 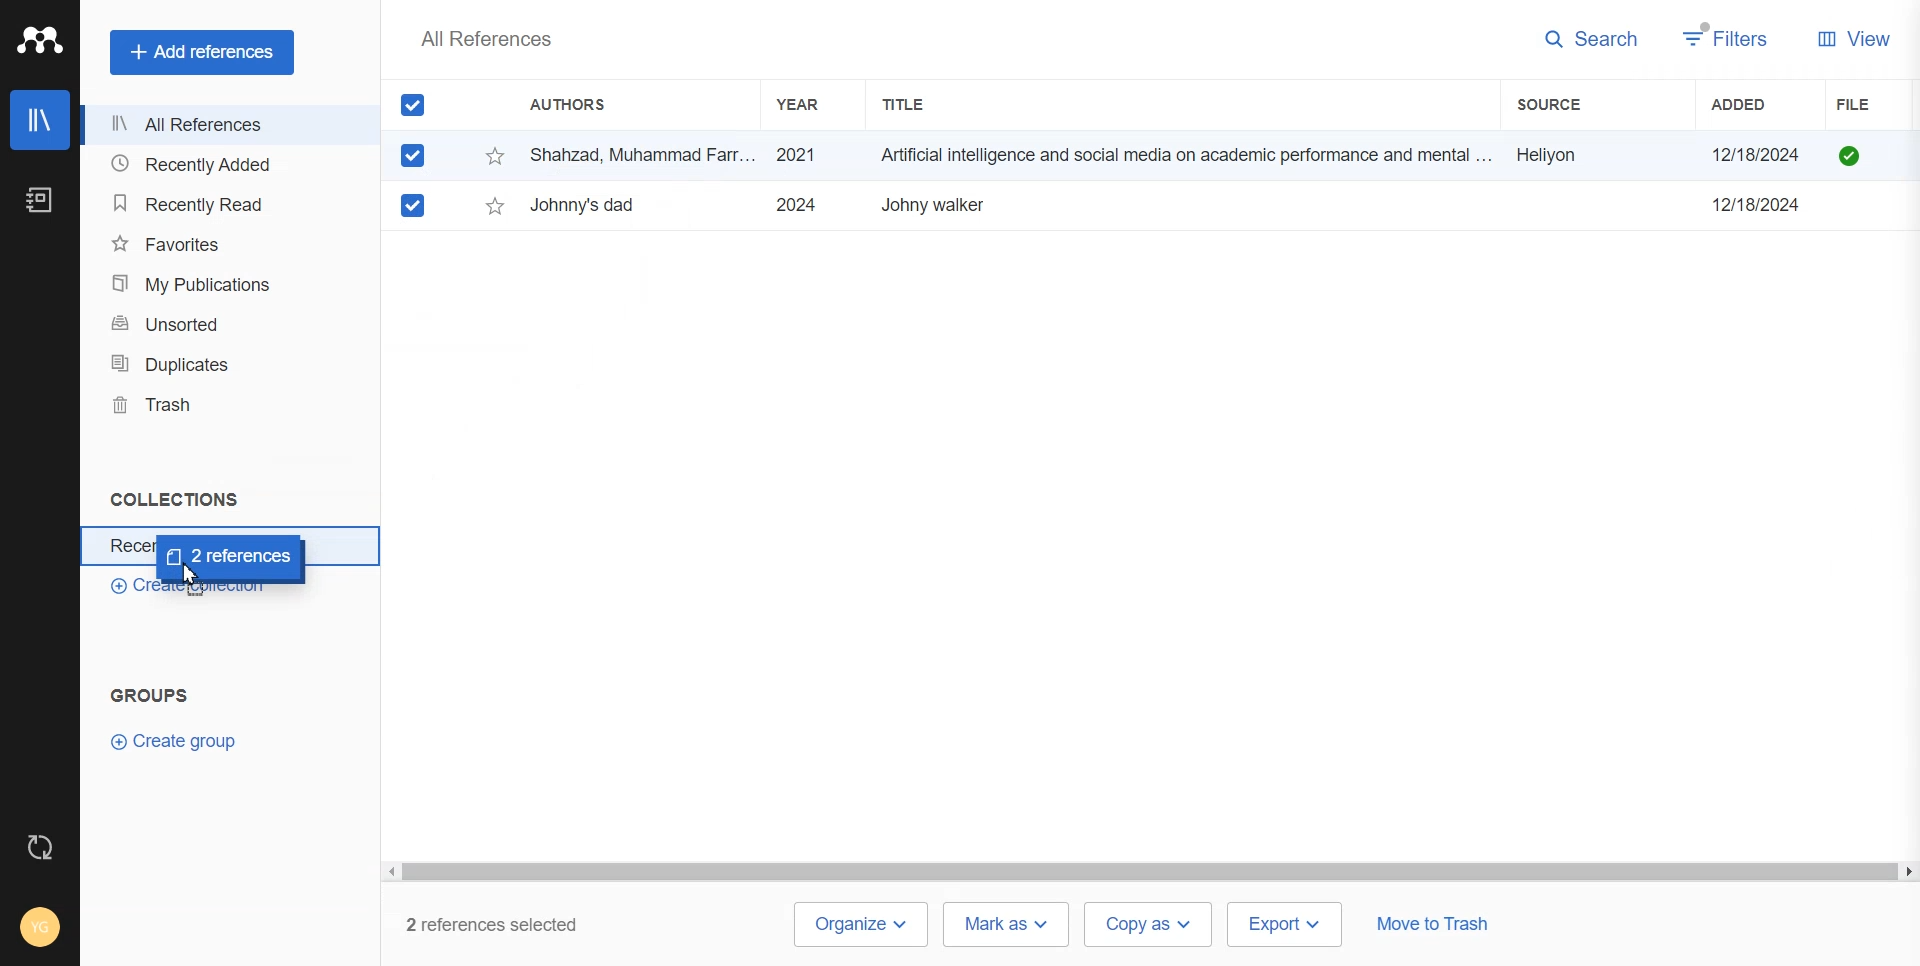 What do you see at coordinates (1907, 873) in the screenshot?
I see `scroll right` at bounding box center [1907, 873].